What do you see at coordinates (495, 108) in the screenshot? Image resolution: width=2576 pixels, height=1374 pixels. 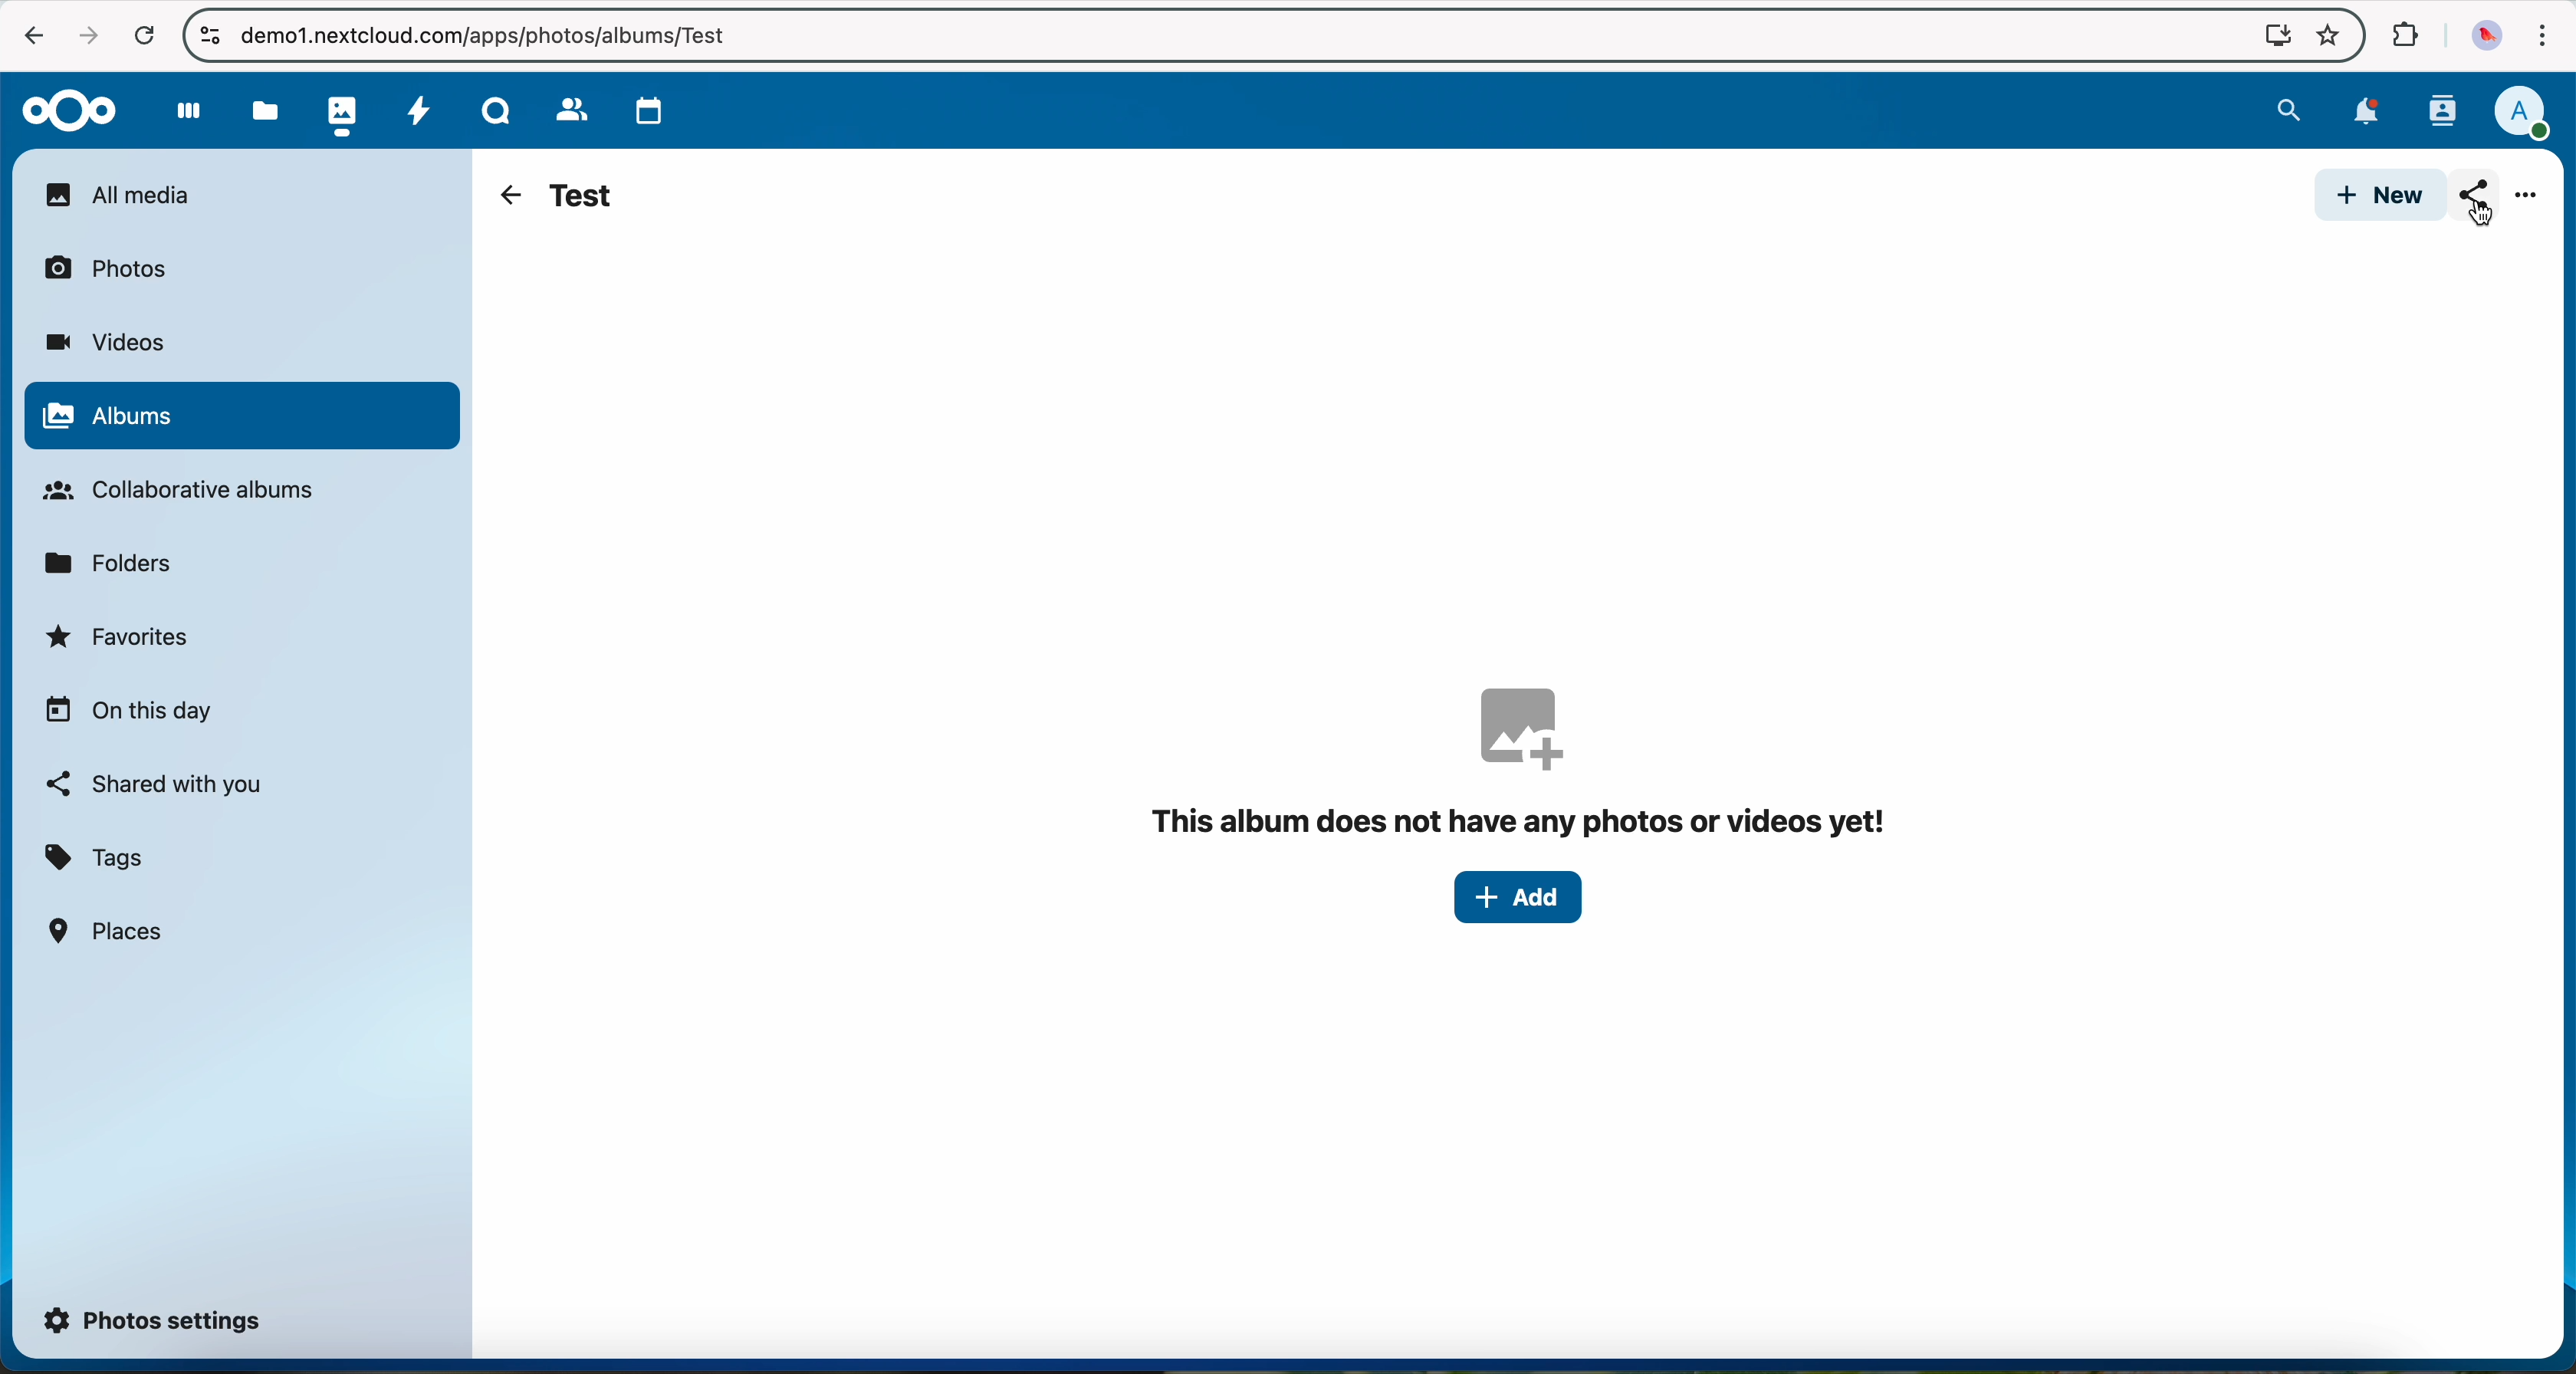 I see `Talk` at bounding box center [495, 108].